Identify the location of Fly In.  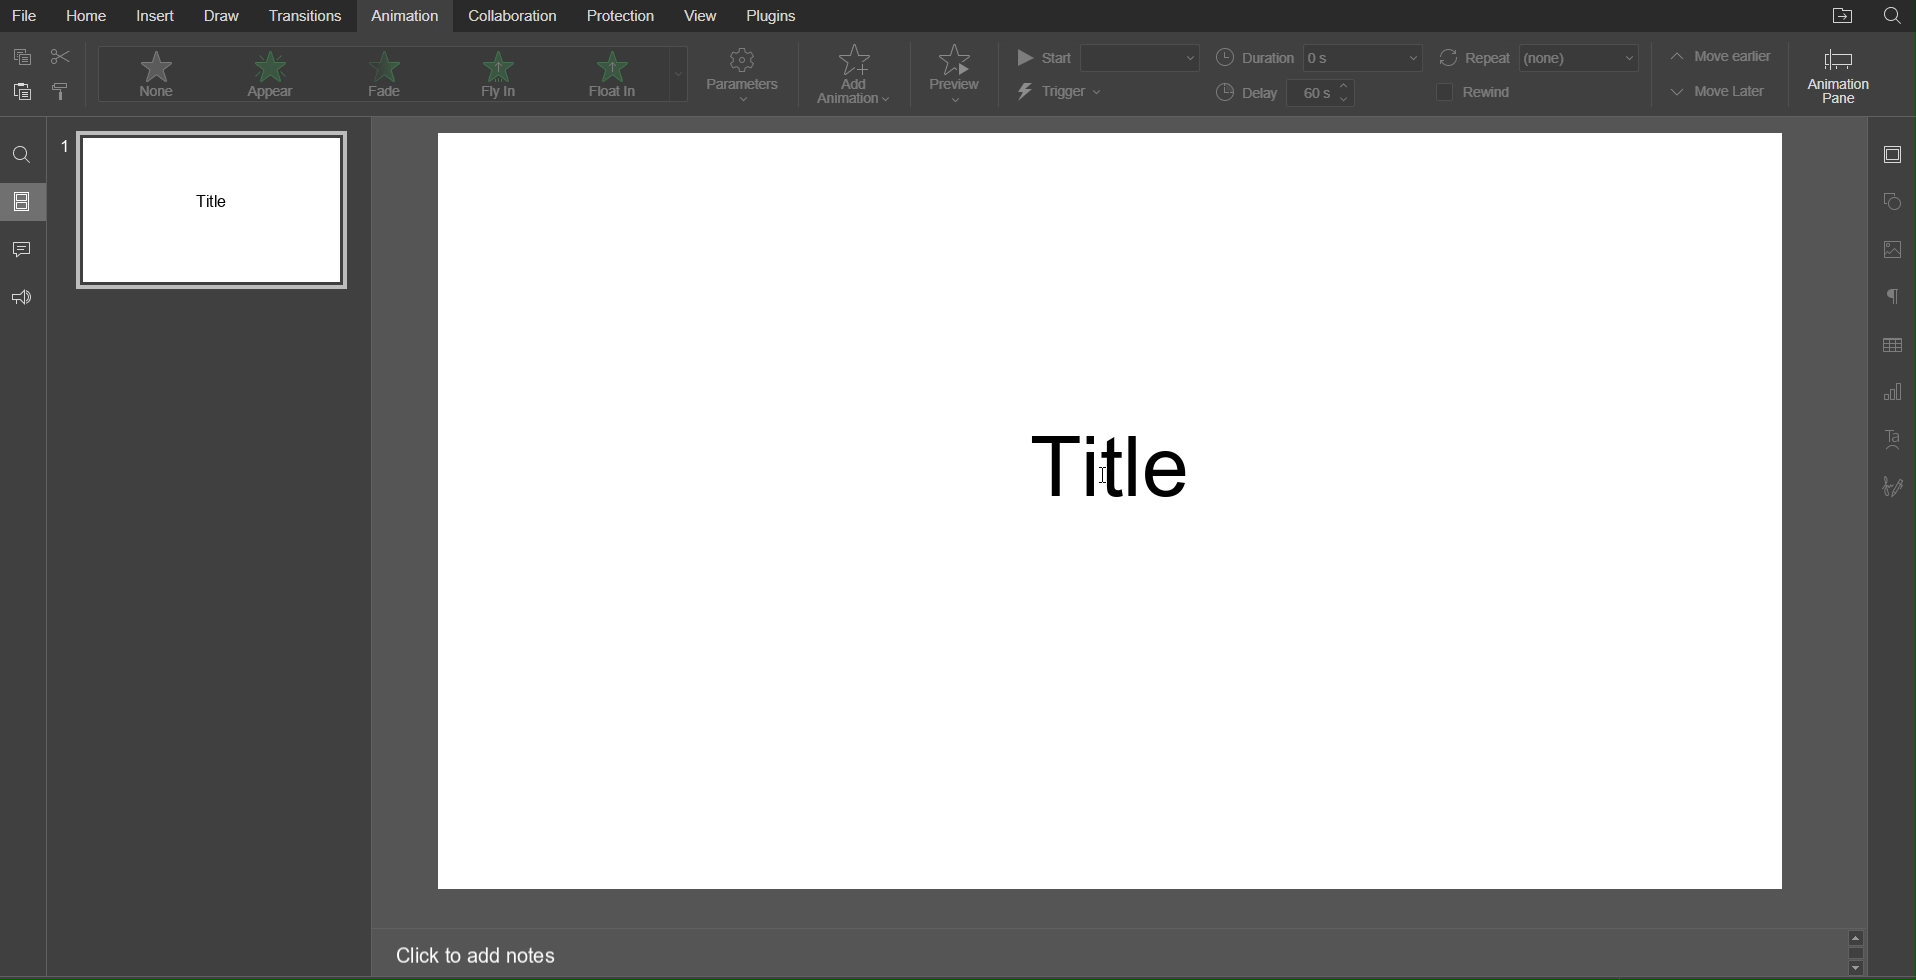
(494, 76).